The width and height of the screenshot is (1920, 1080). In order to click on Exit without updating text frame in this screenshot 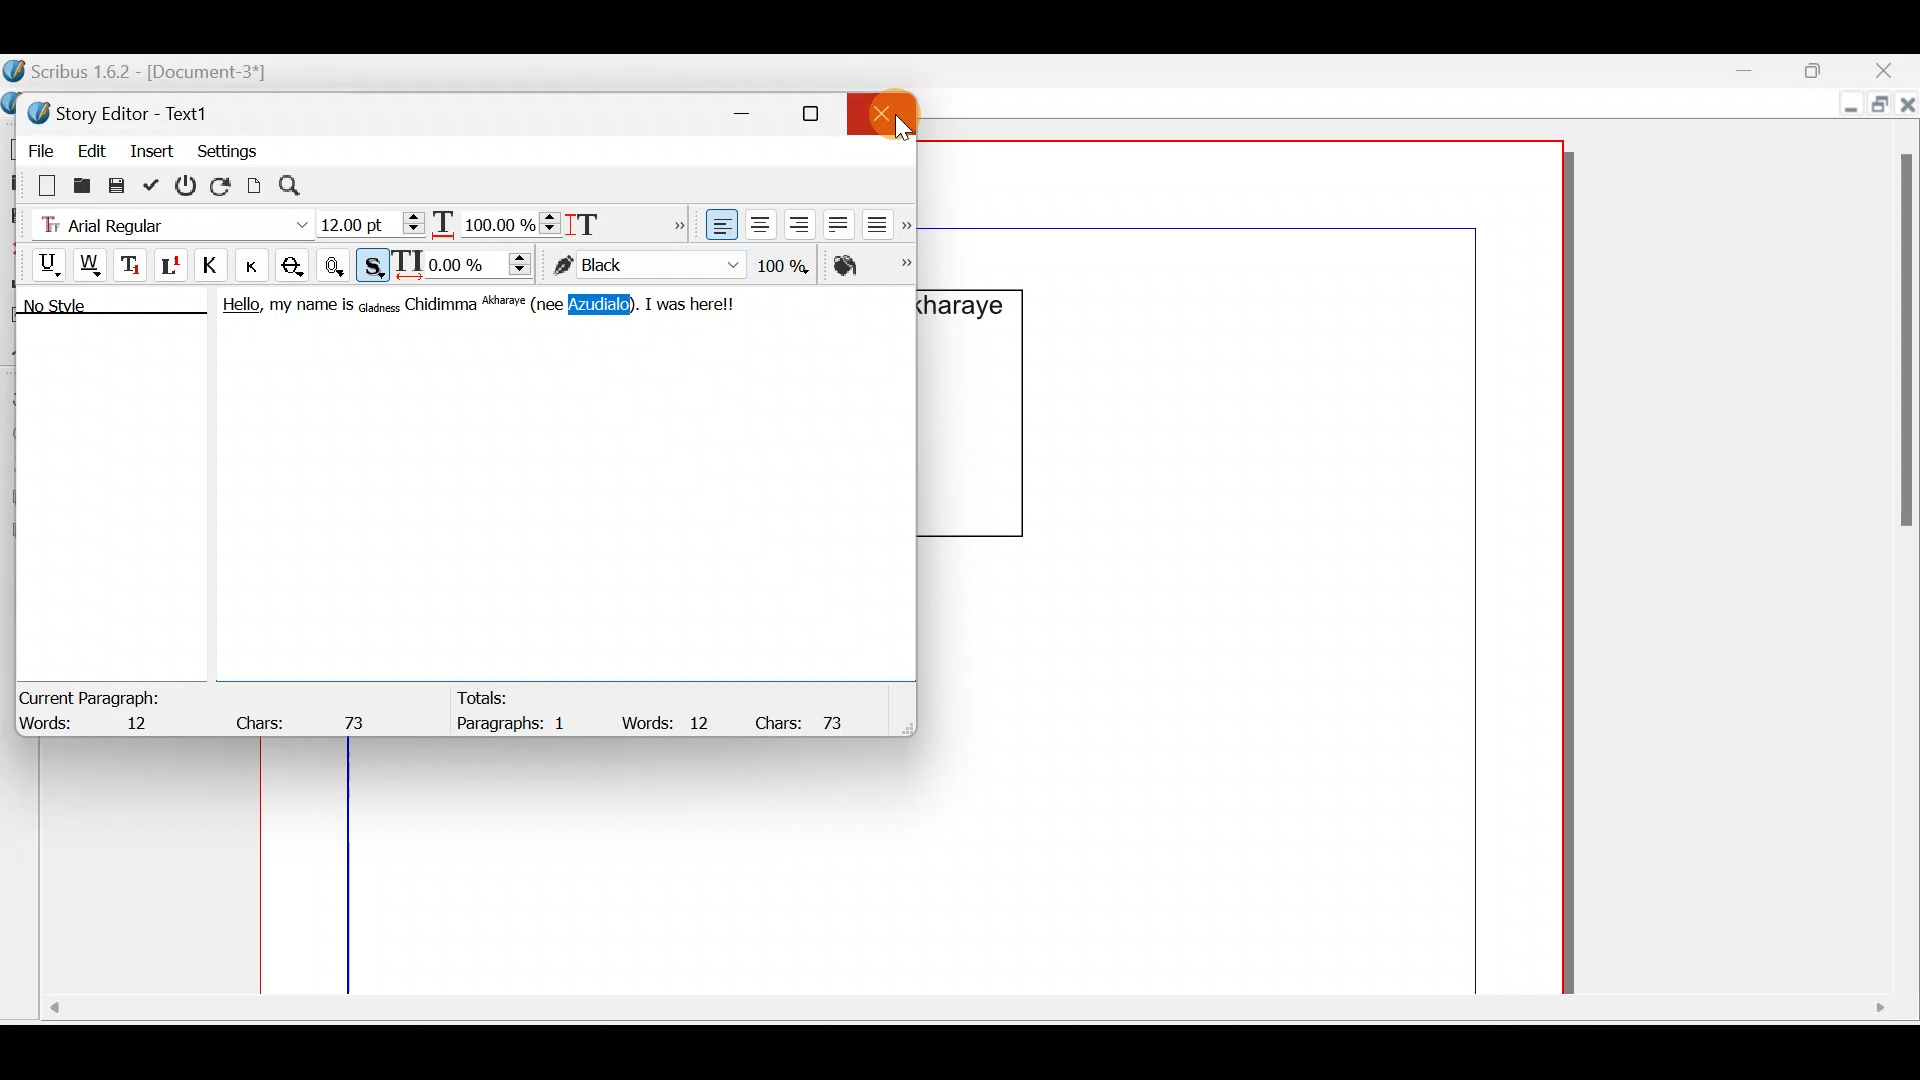, I will do `click(189, 185)`.